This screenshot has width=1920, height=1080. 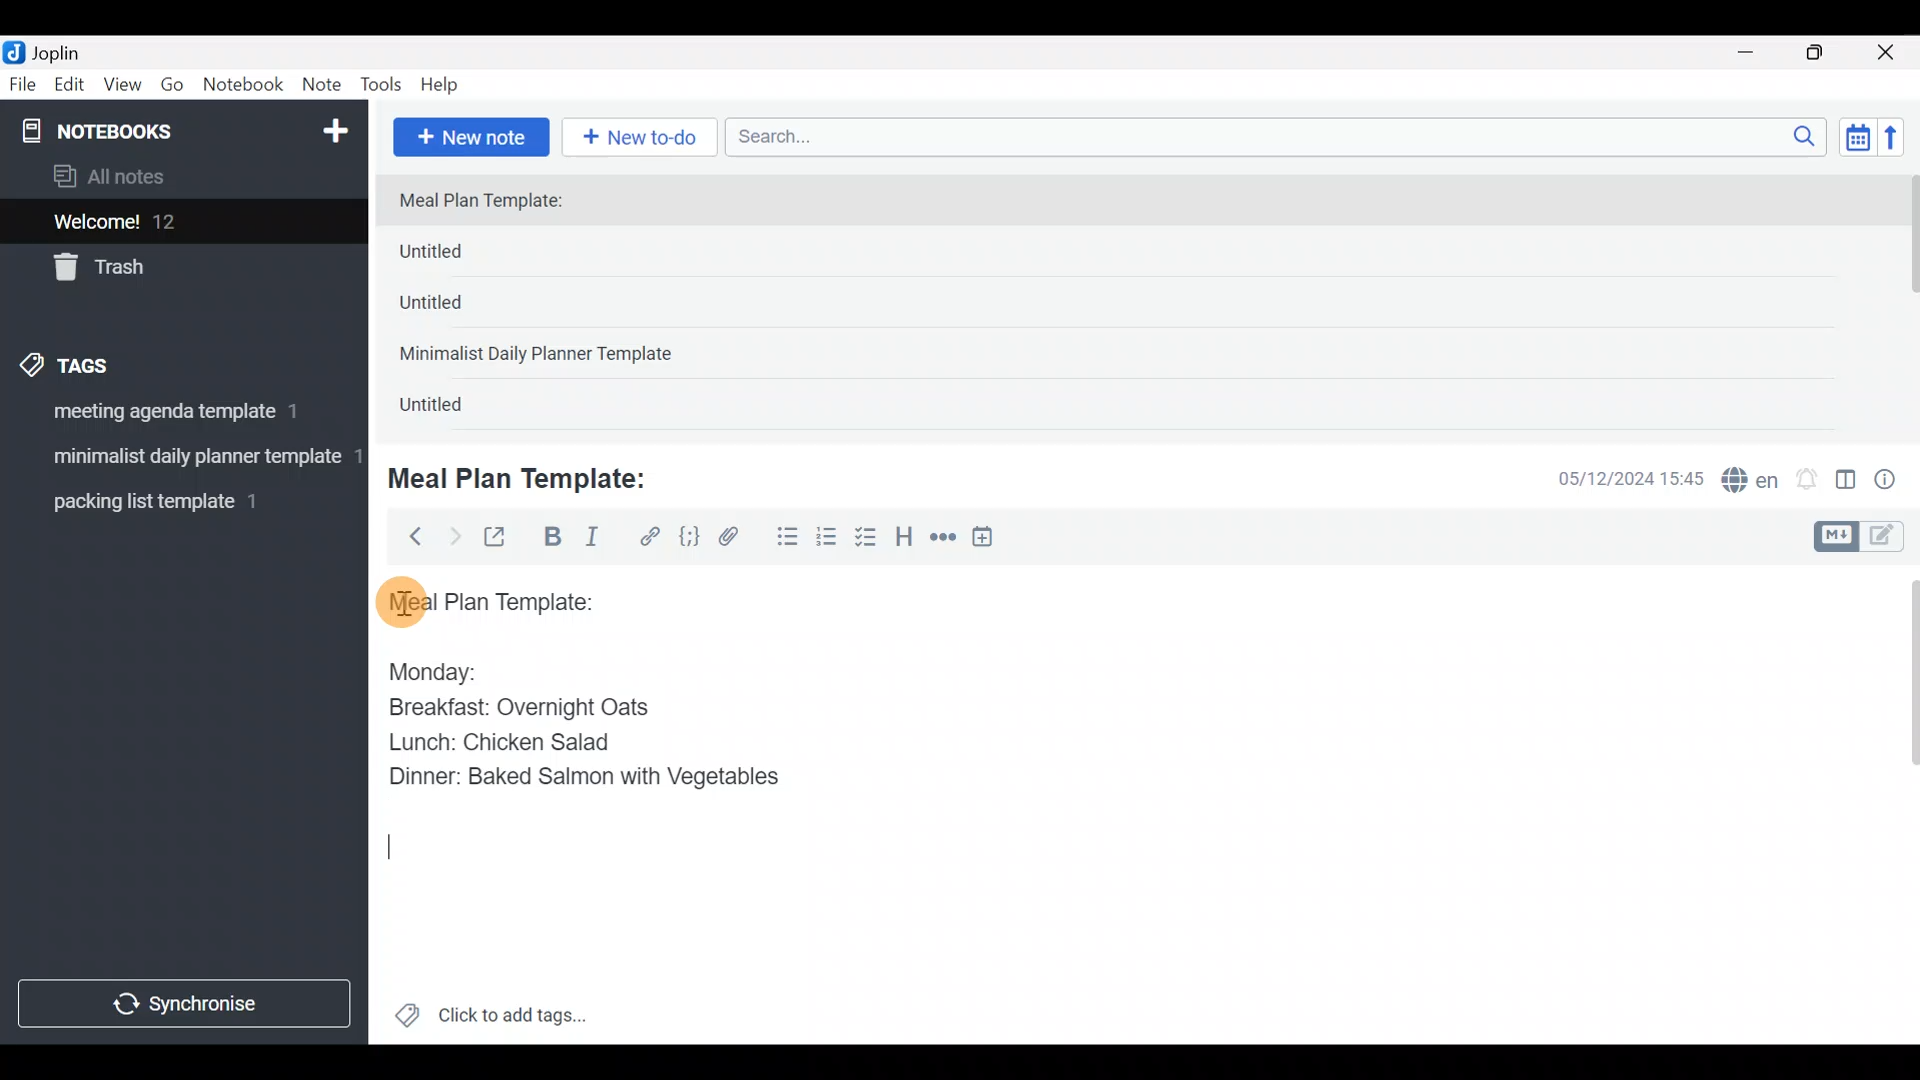 I want to click on Tools, so click(x=382, y=86).